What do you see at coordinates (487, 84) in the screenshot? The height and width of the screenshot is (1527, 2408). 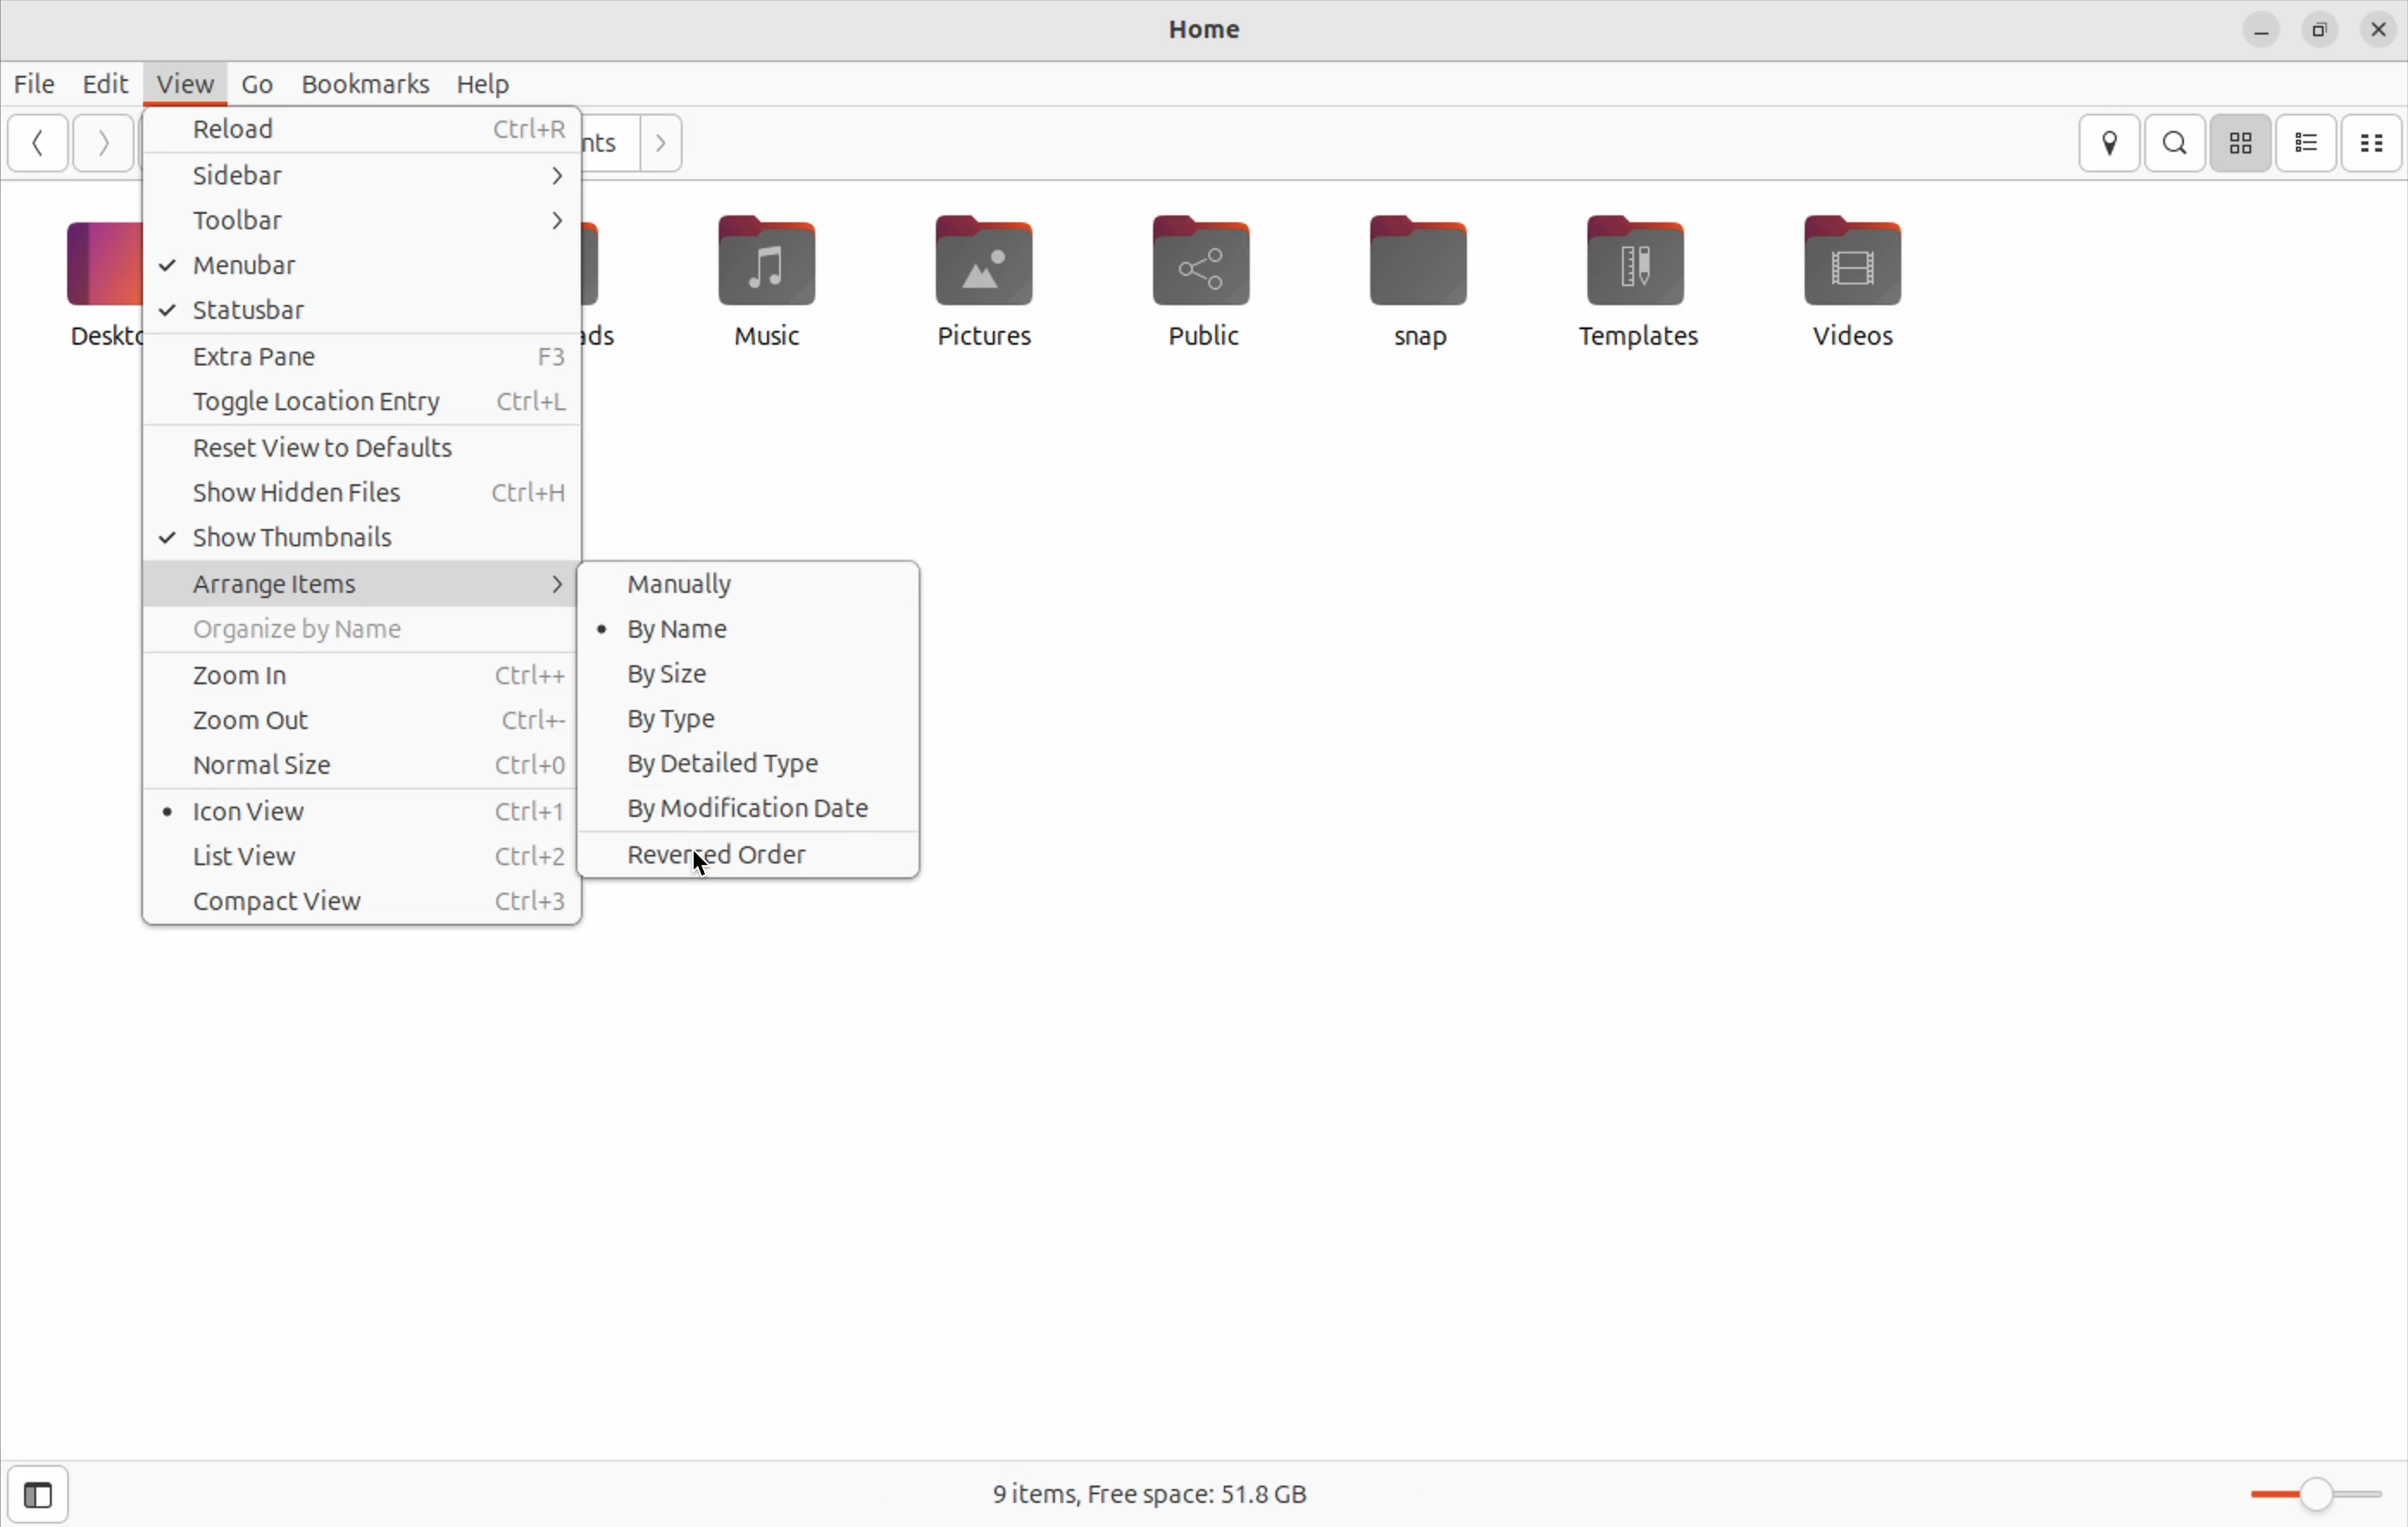 I see `help` at bounding box center [487, 84].